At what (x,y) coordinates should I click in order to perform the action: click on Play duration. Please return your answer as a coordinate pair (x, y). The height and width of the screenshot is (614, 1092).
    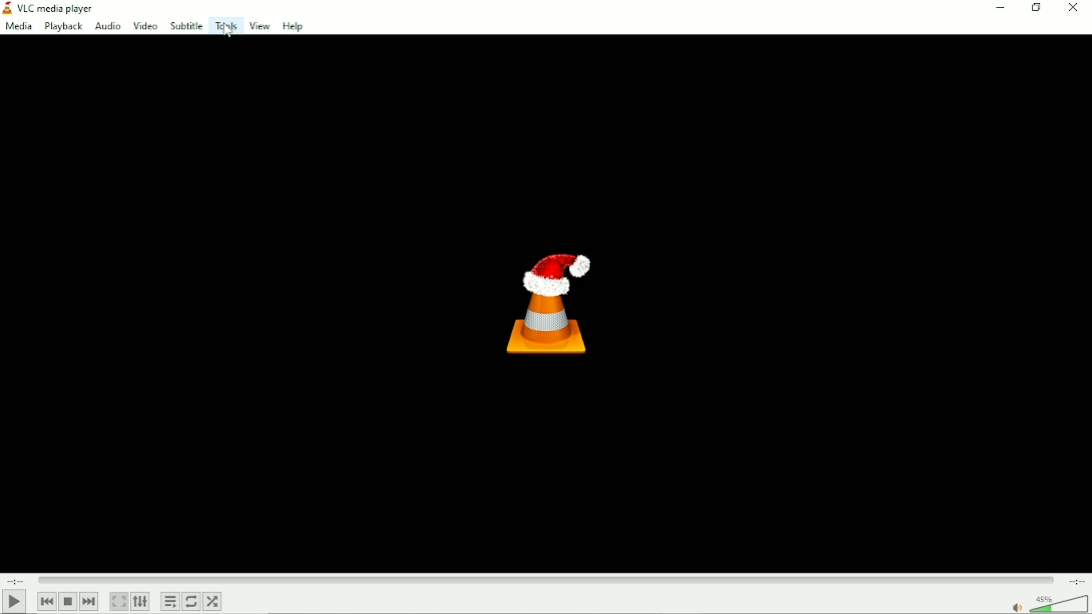
    Looking at the image, I should click on (545, 578).